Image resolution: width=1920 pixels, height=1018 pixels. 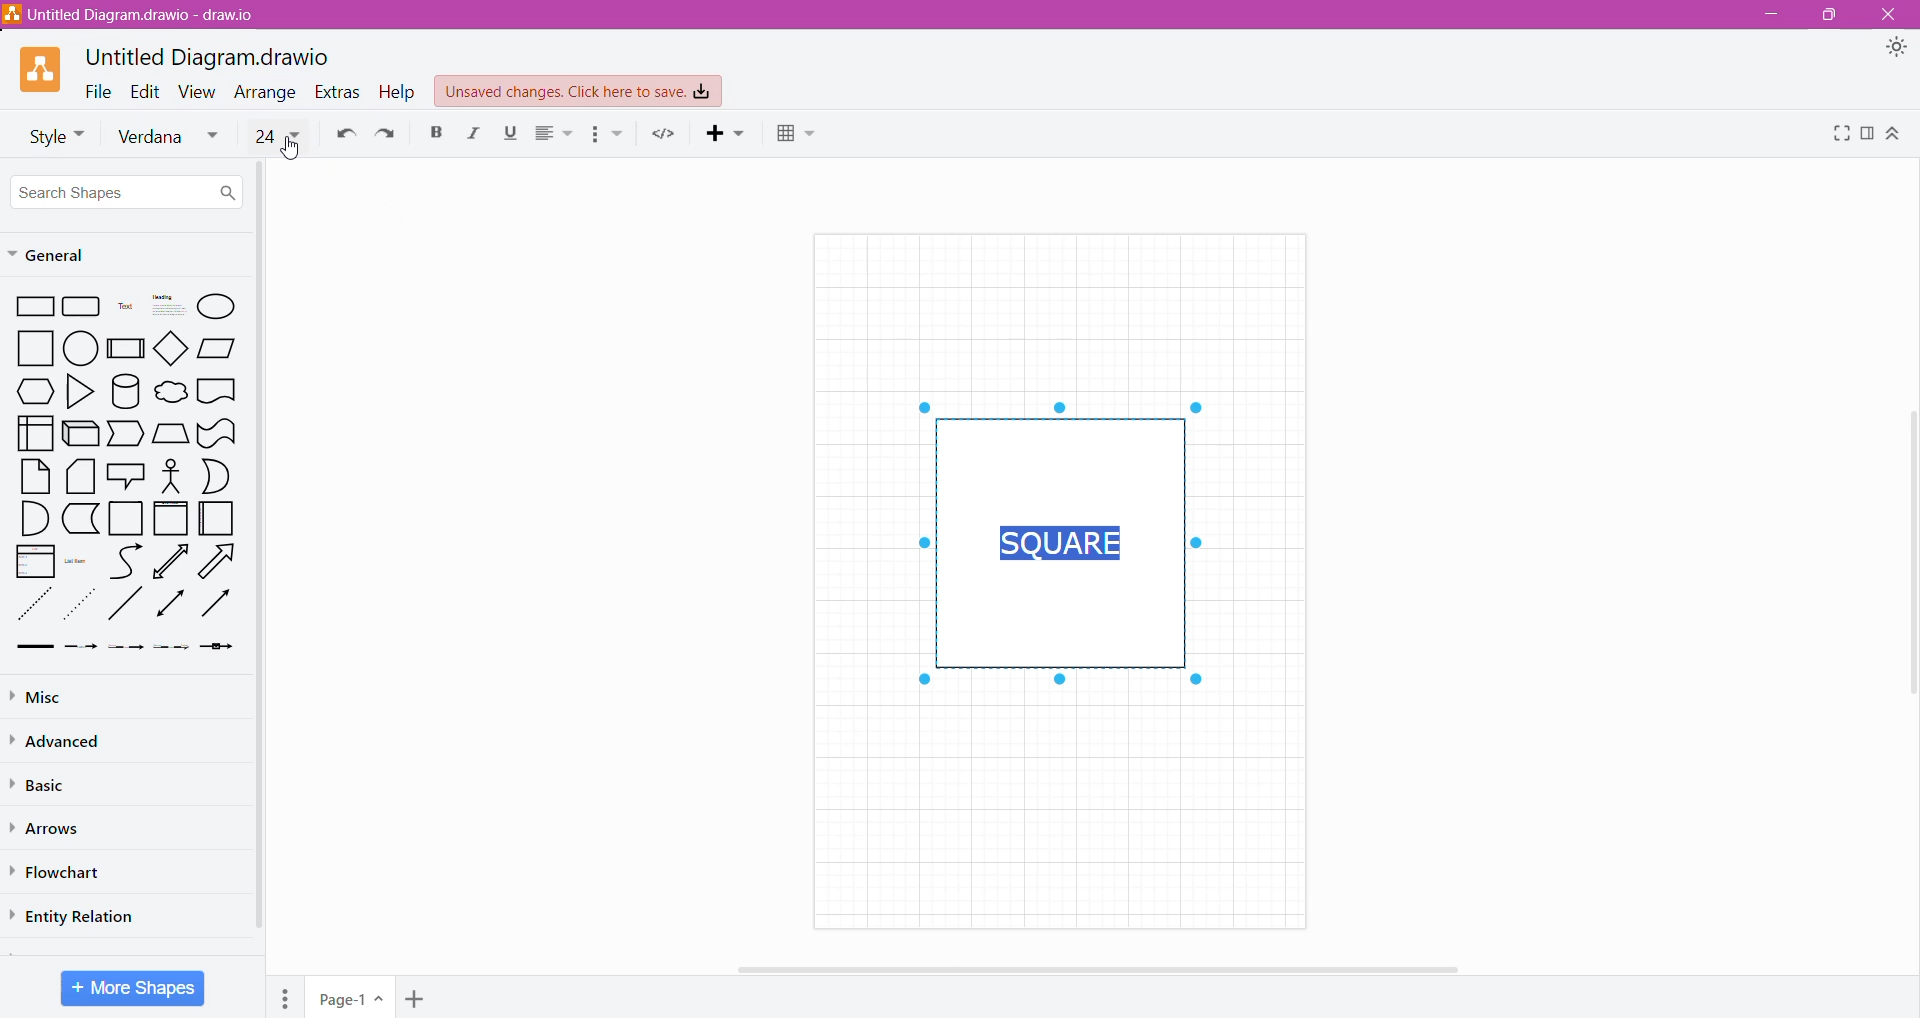 I want to click on Search Shapes, so click(x=128, y=191).